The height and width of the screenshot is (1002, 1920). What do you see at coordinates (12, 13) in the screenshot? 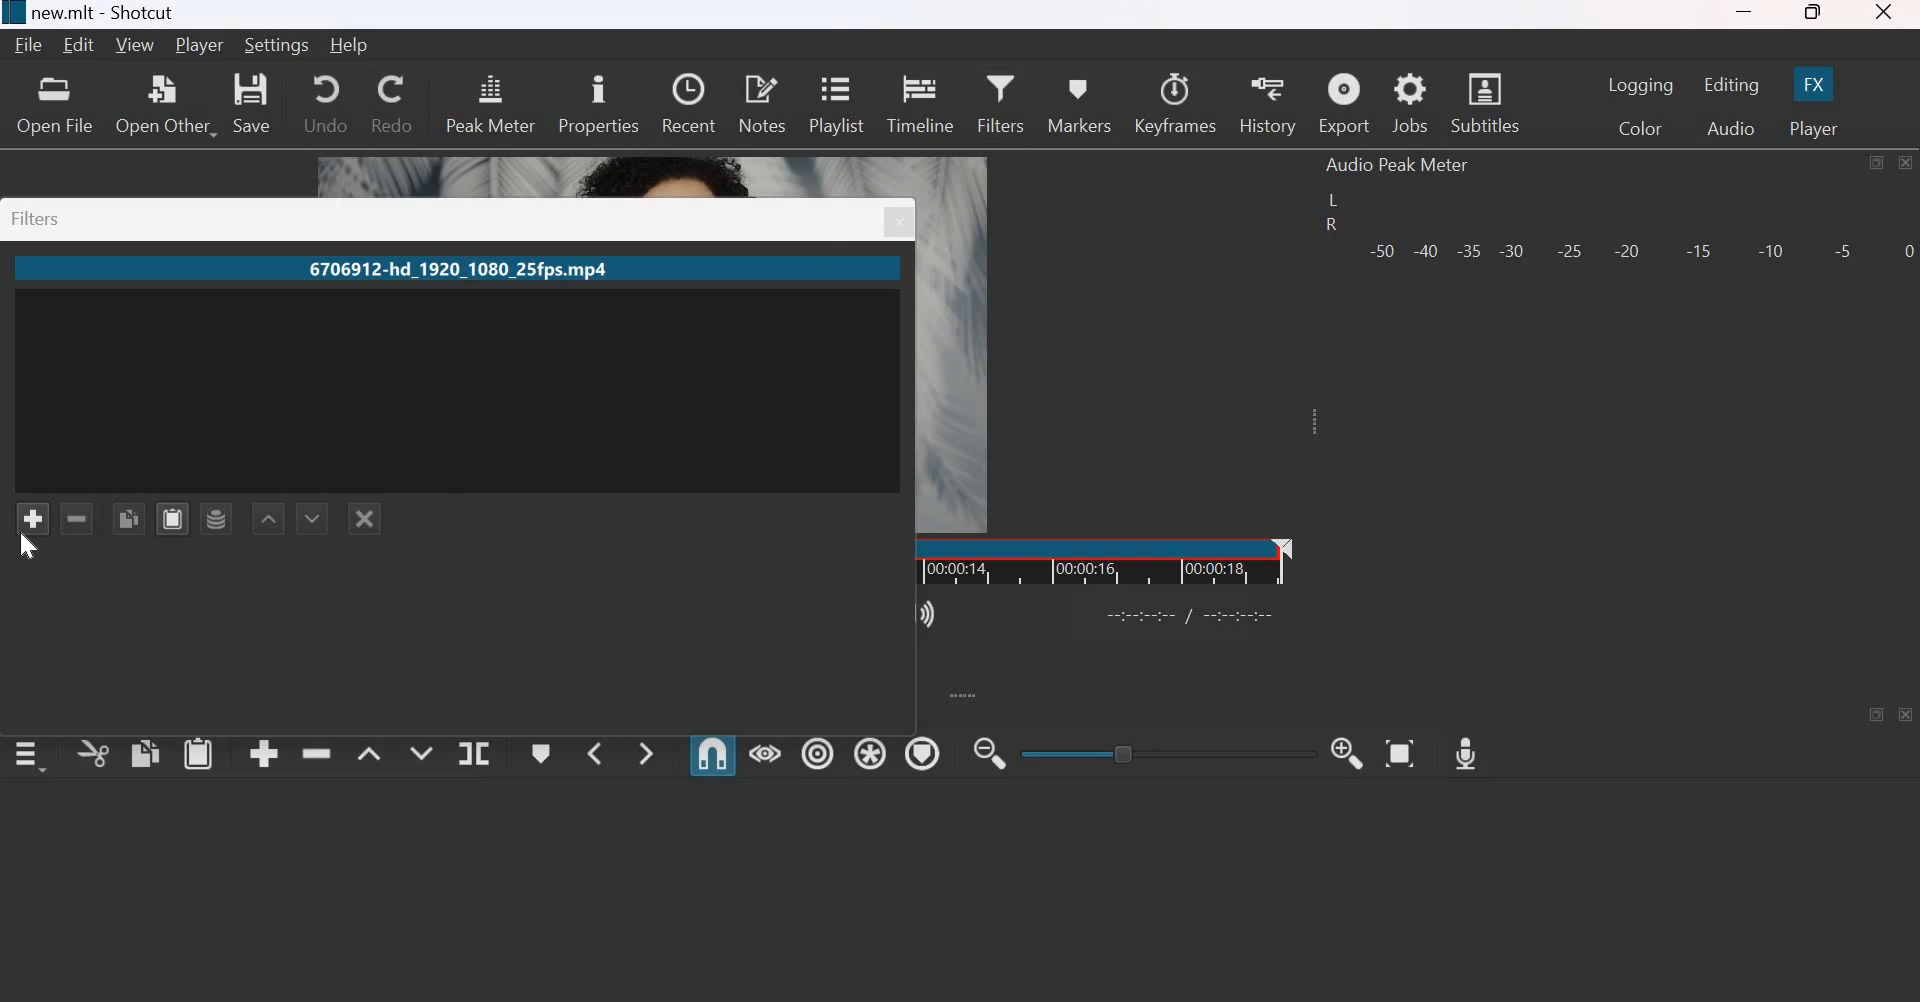
I see `` at bounding box center [12, 13].